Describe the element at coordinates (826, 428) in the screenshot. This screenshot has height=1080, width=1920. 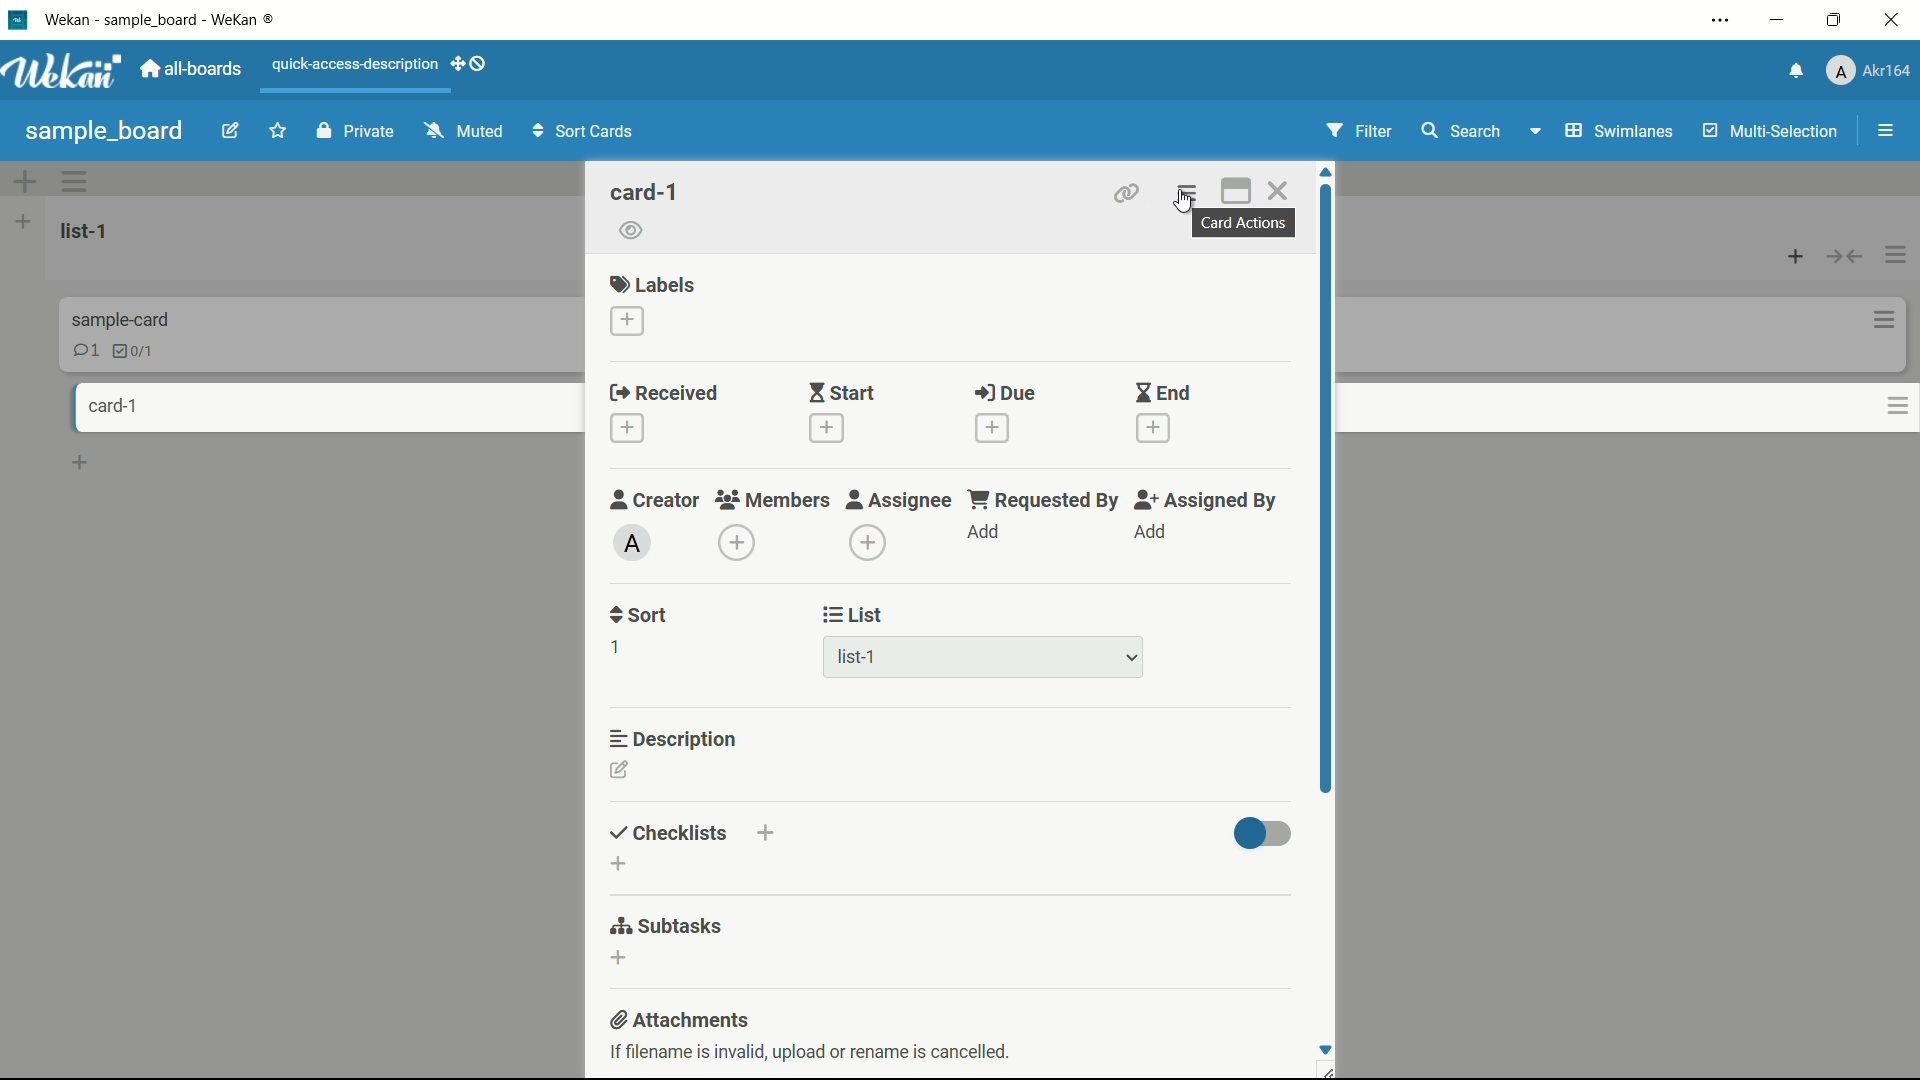
I see `add date` at that location.